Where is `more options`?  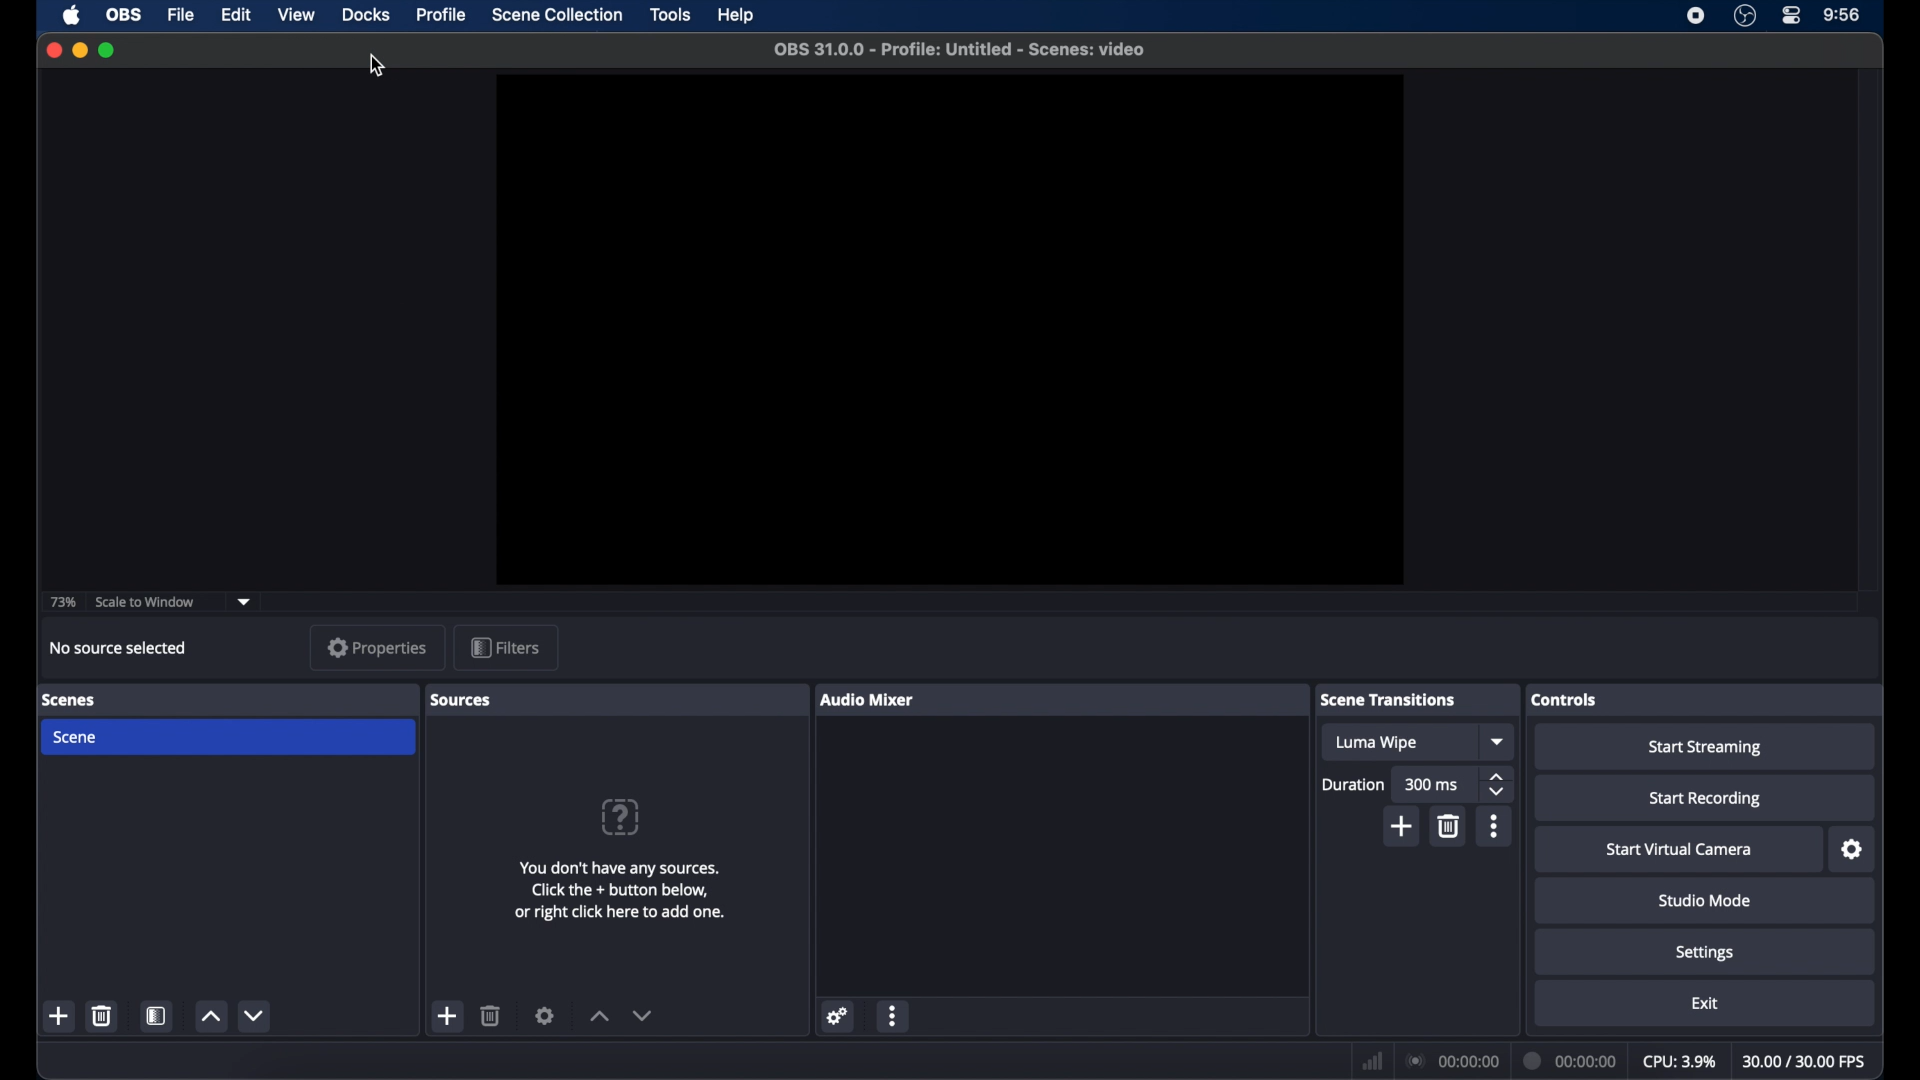
more options is located at coordinates (1495, 826).